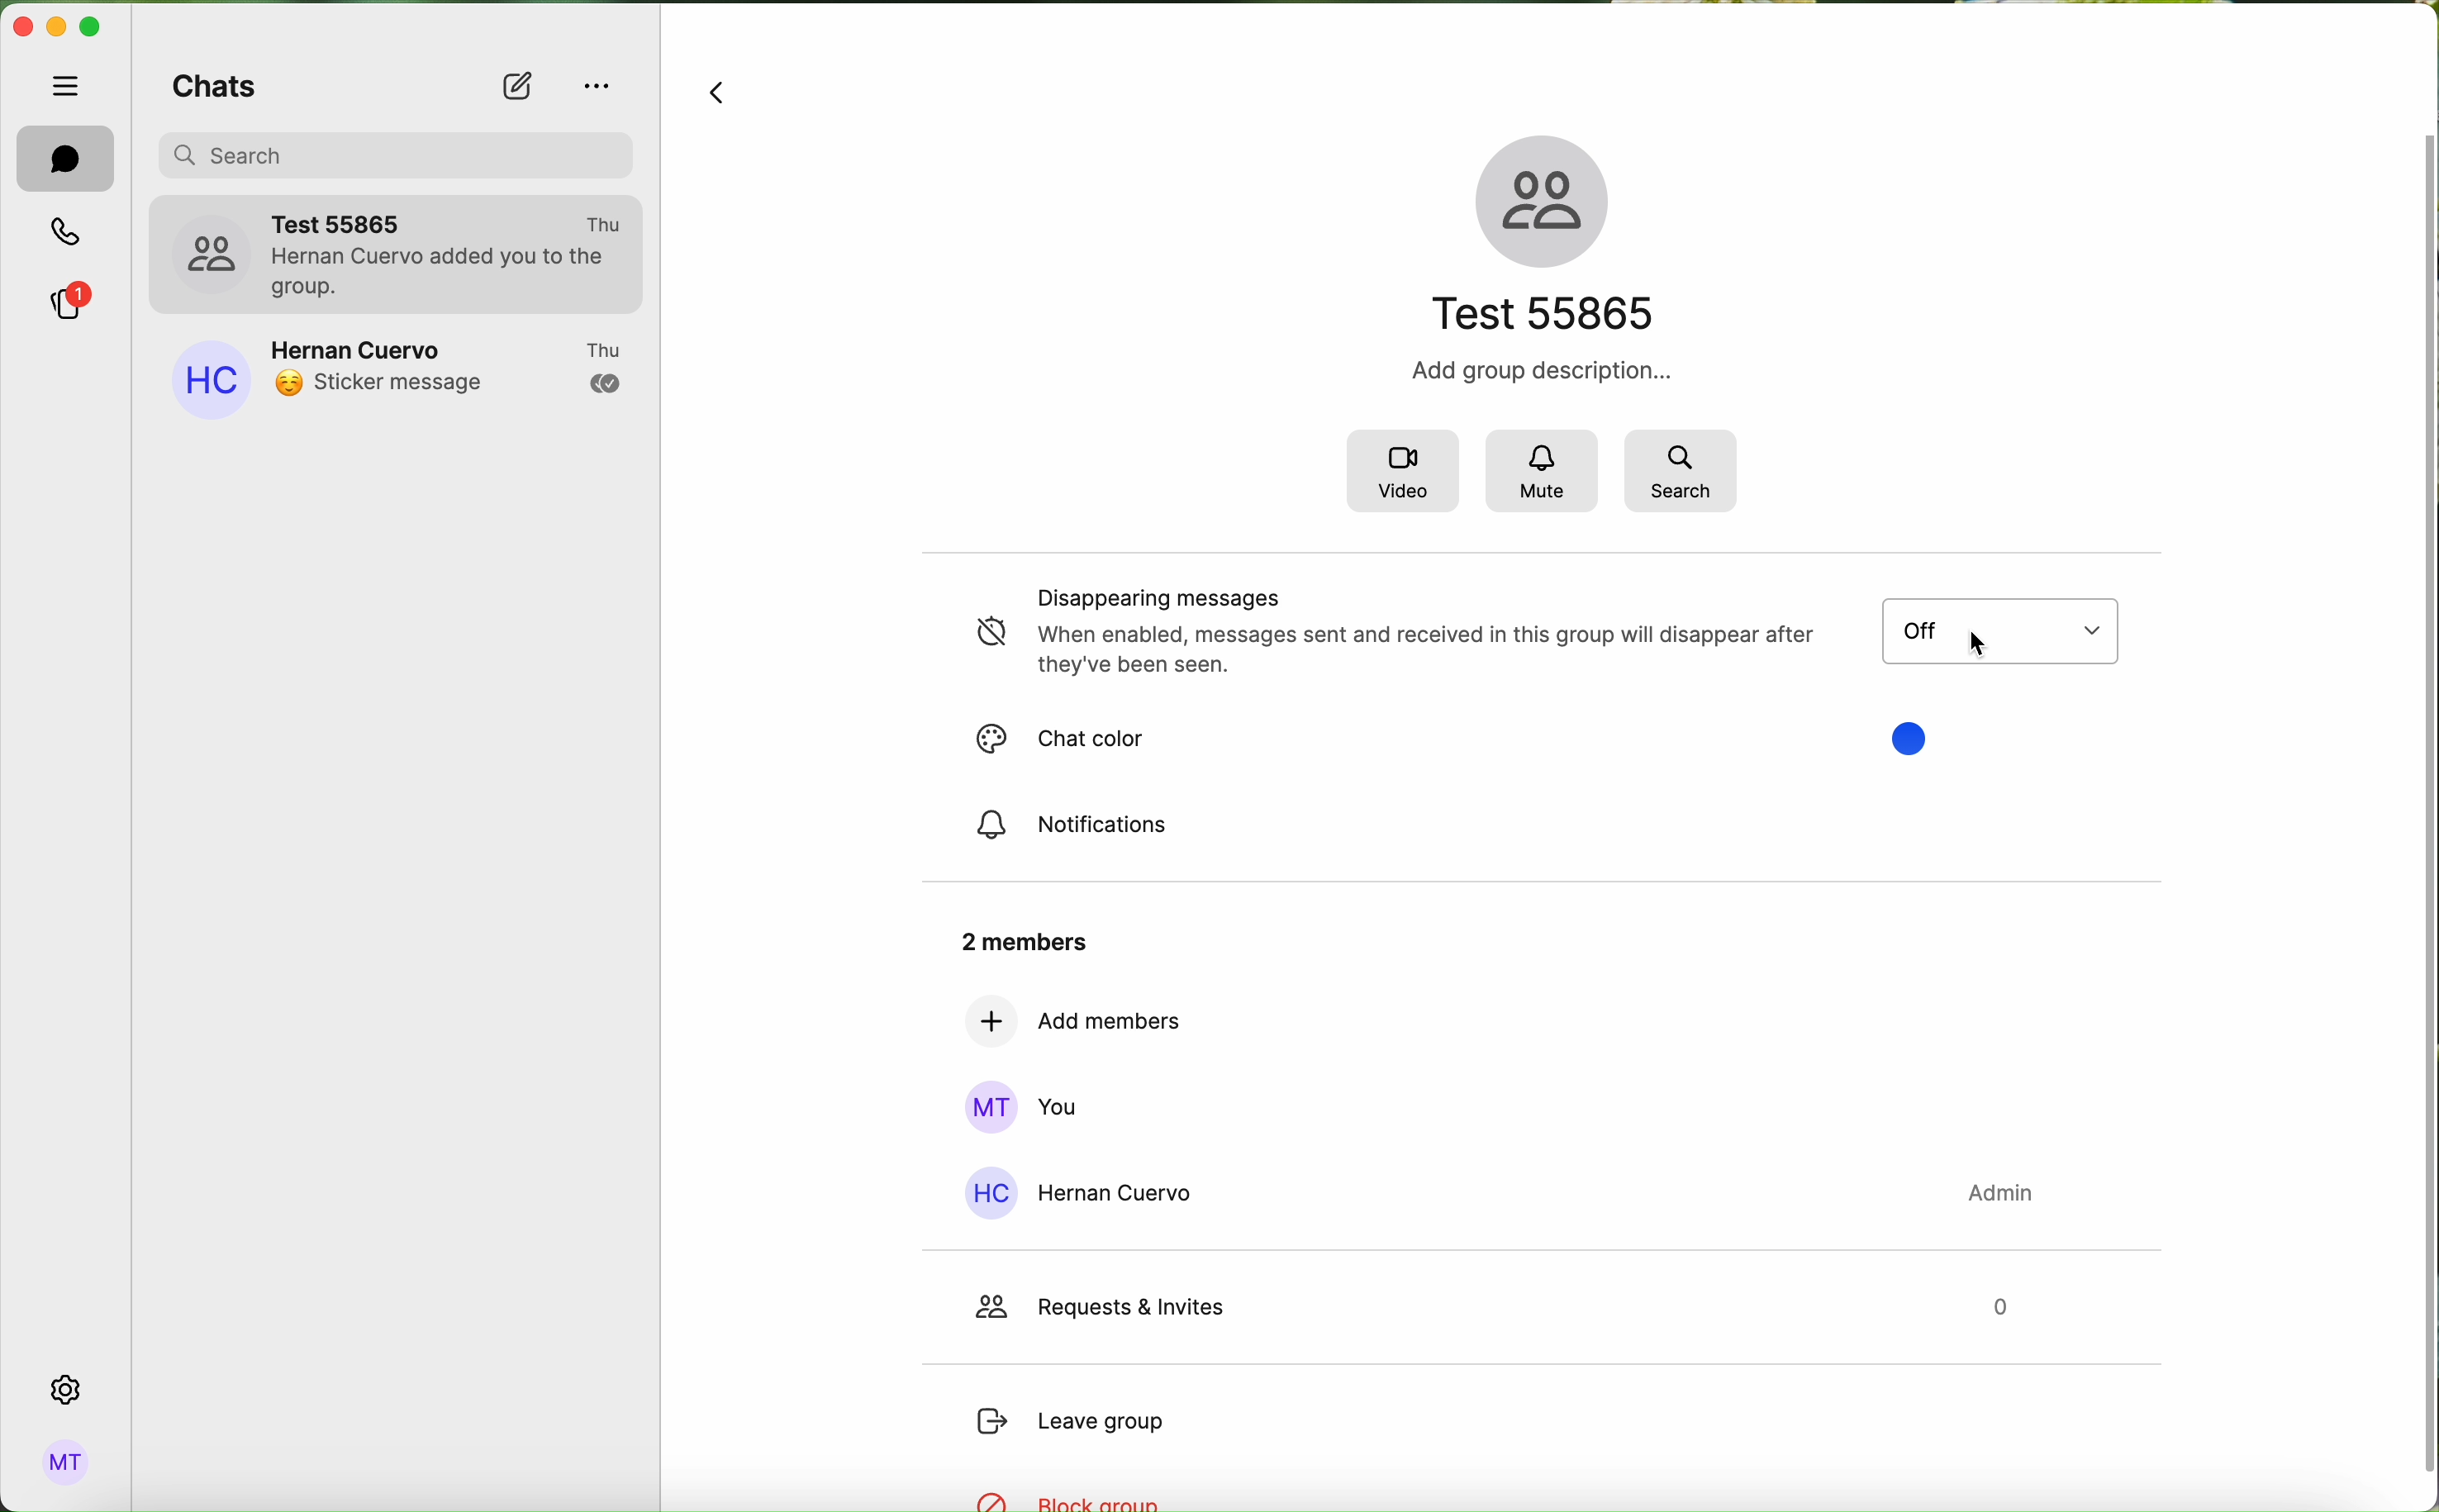 This screenshot has width=2439, height=1512. What do you see at coordinates (1078, 1501) in the screenshot?
I see `block group` at bounding box center [1078, 1501].